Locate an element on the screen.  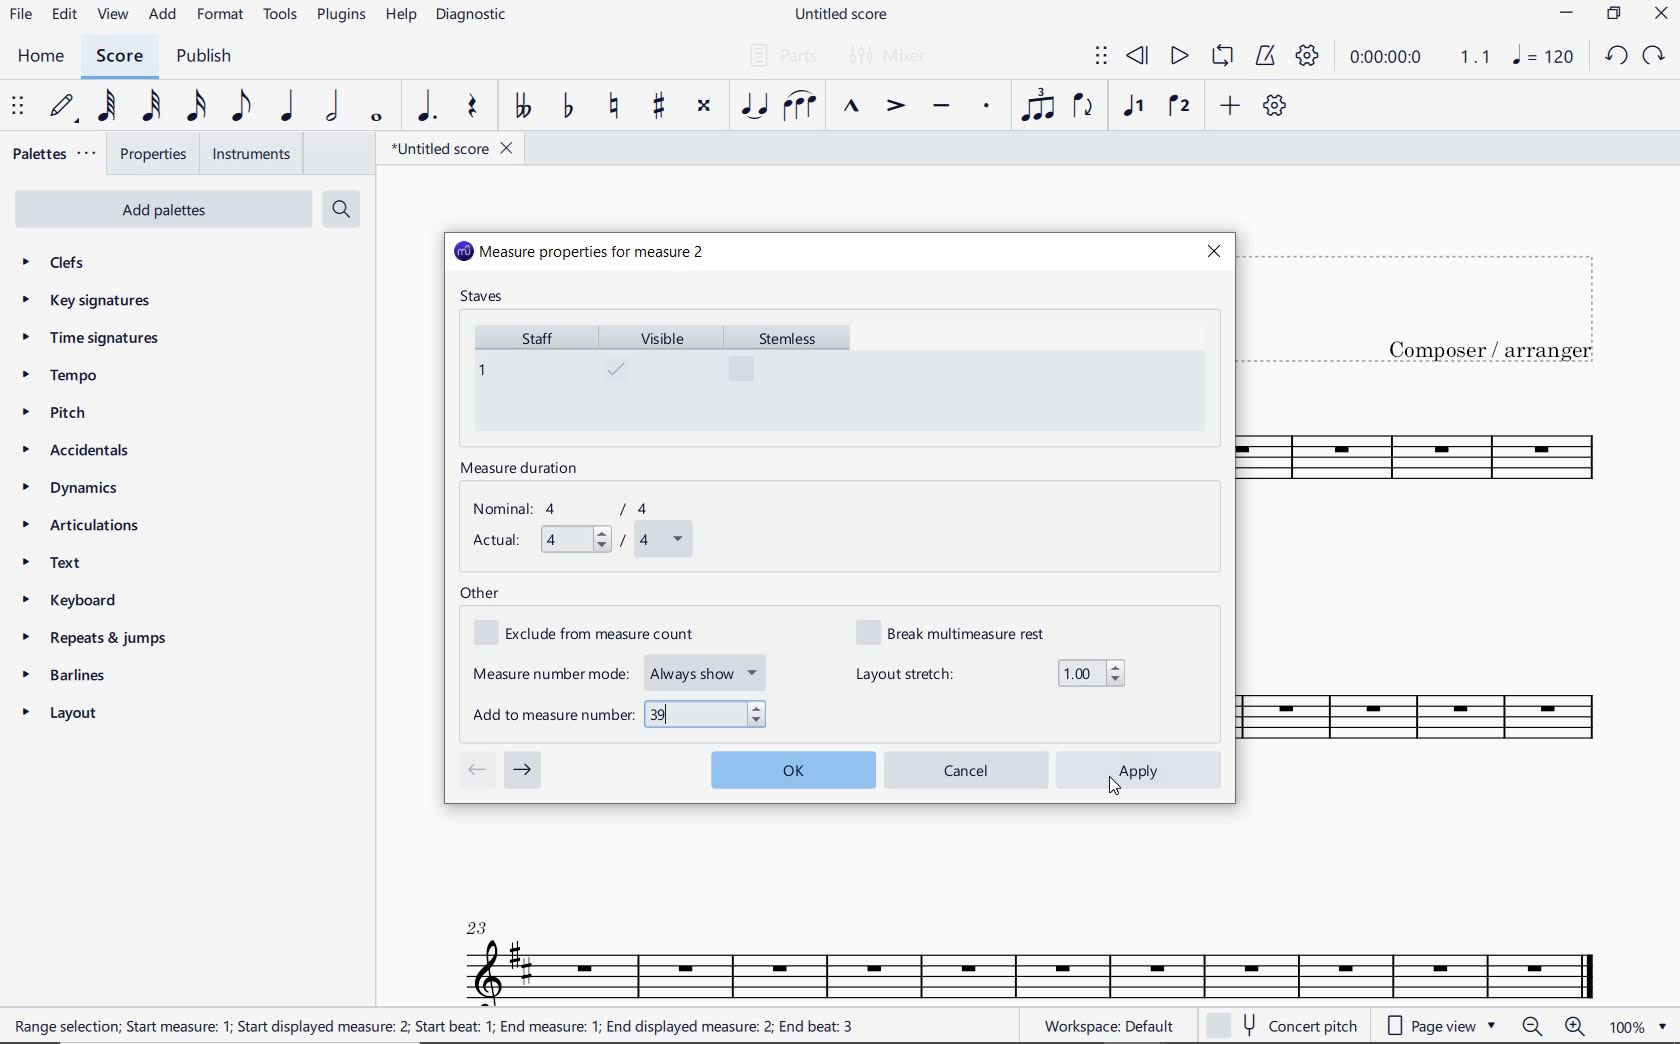
VOICE 1 is located at coordinates (1132, 107).